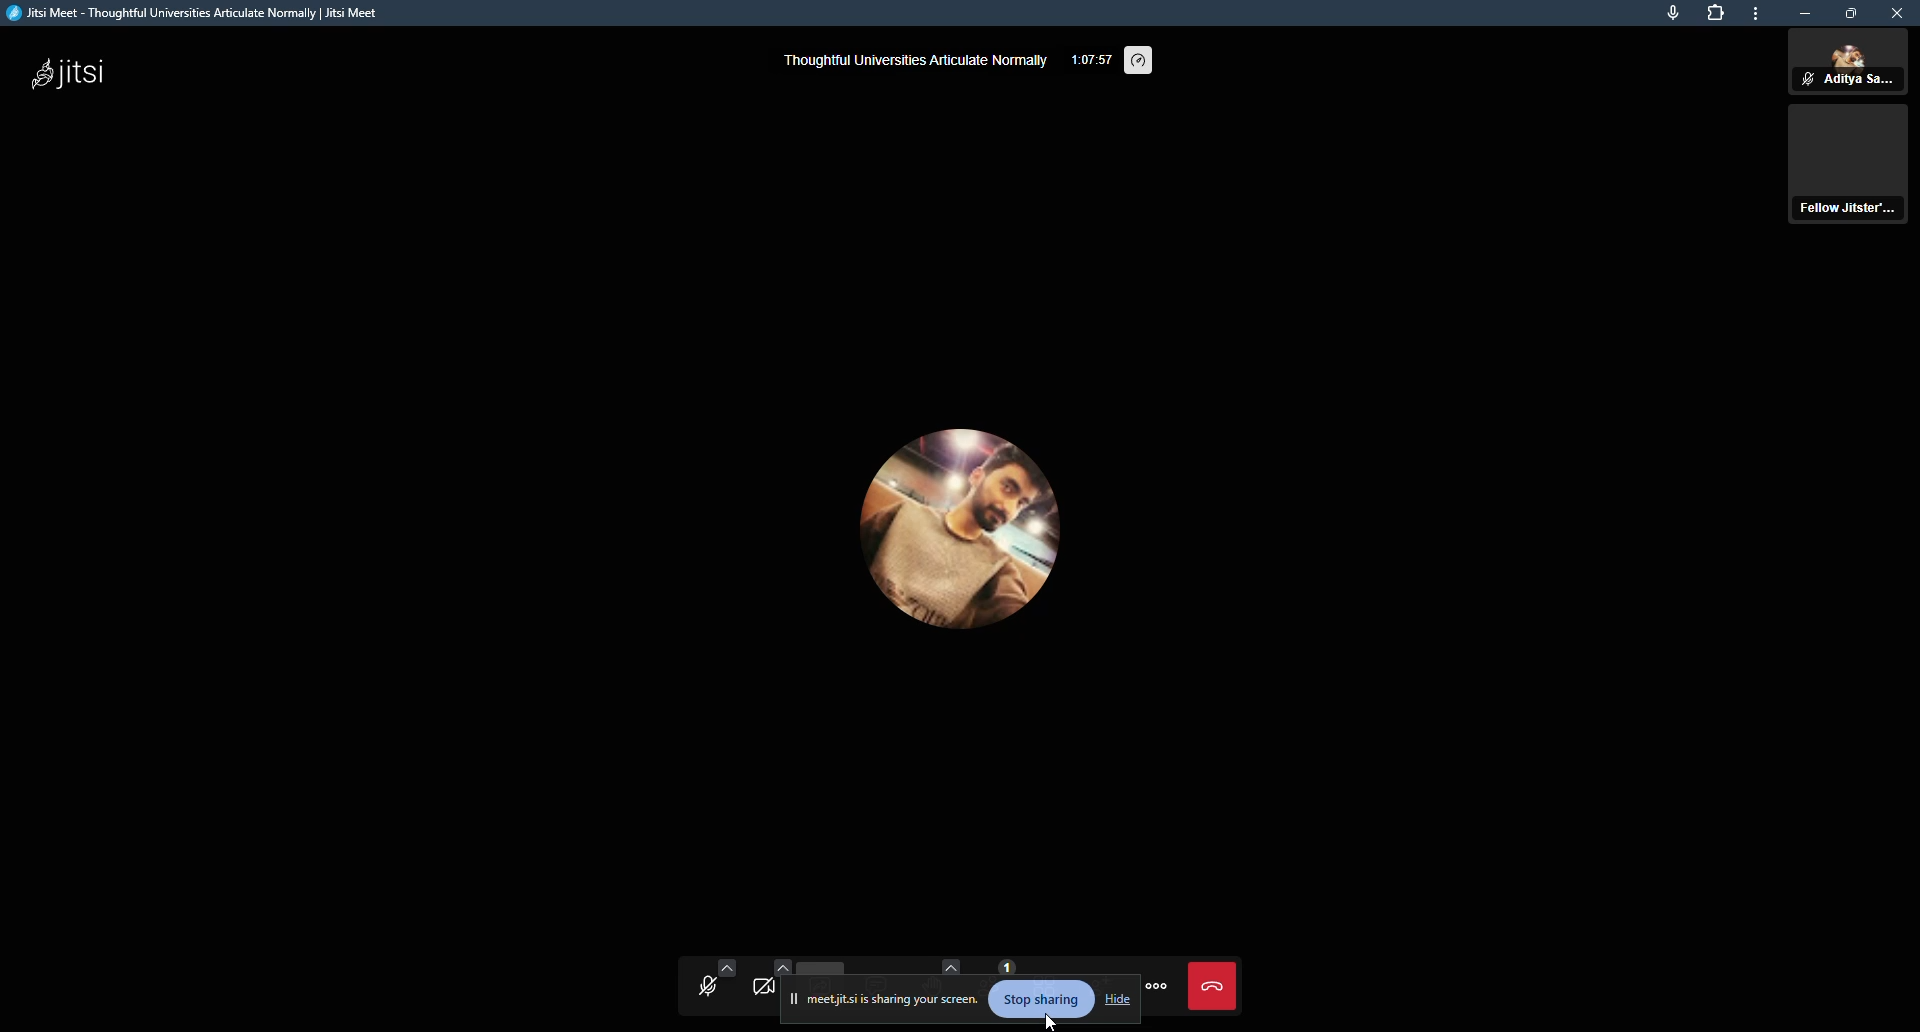  Describe the element at coordinates (1090, 58) in the screenshot. I see `1:07:57` at that location.